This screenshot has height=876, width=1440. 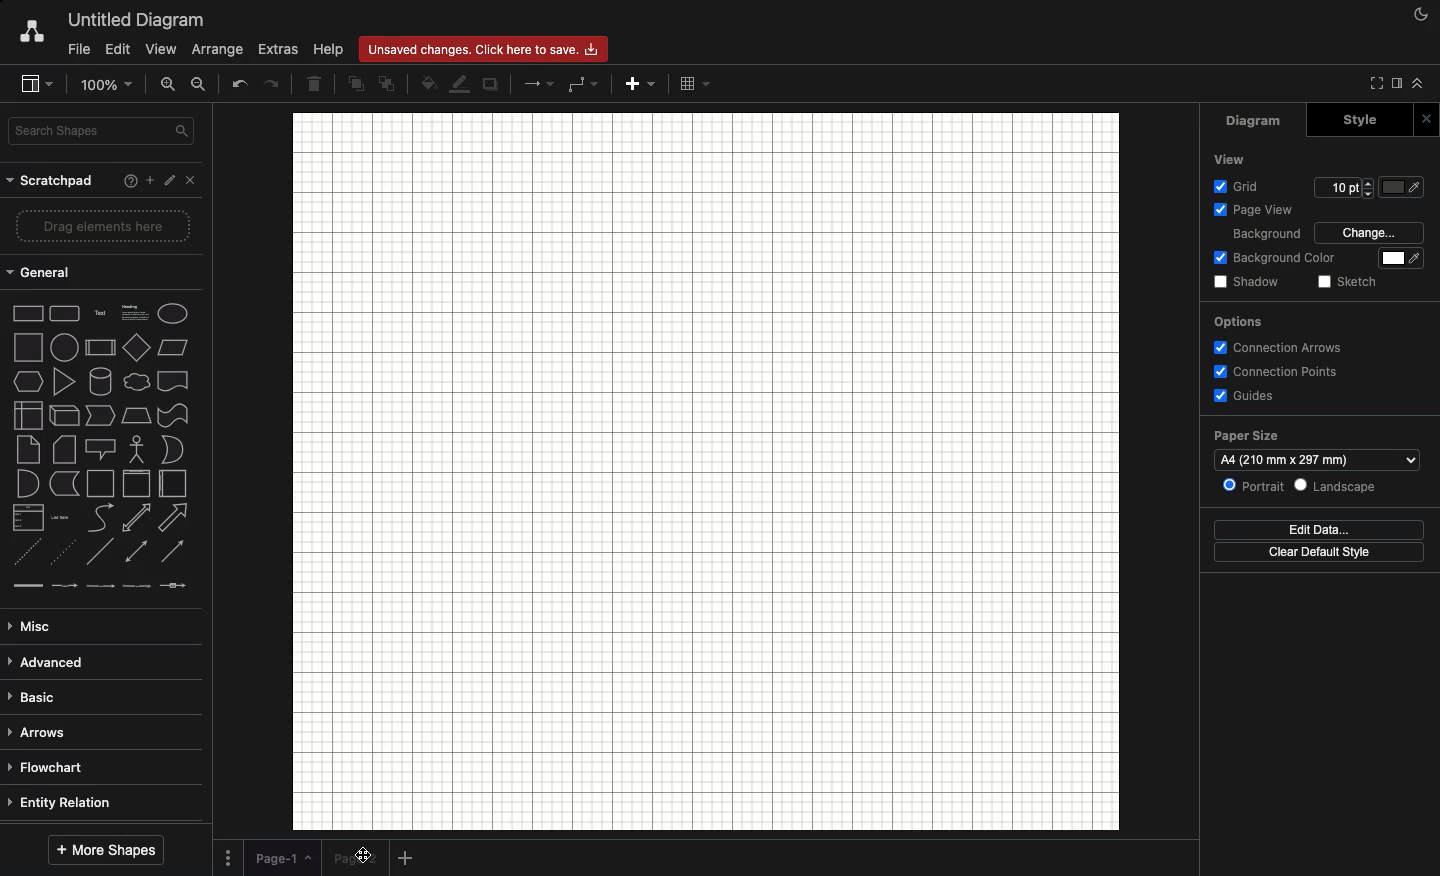 I want to click on Basic, so click(x=44, y=698).